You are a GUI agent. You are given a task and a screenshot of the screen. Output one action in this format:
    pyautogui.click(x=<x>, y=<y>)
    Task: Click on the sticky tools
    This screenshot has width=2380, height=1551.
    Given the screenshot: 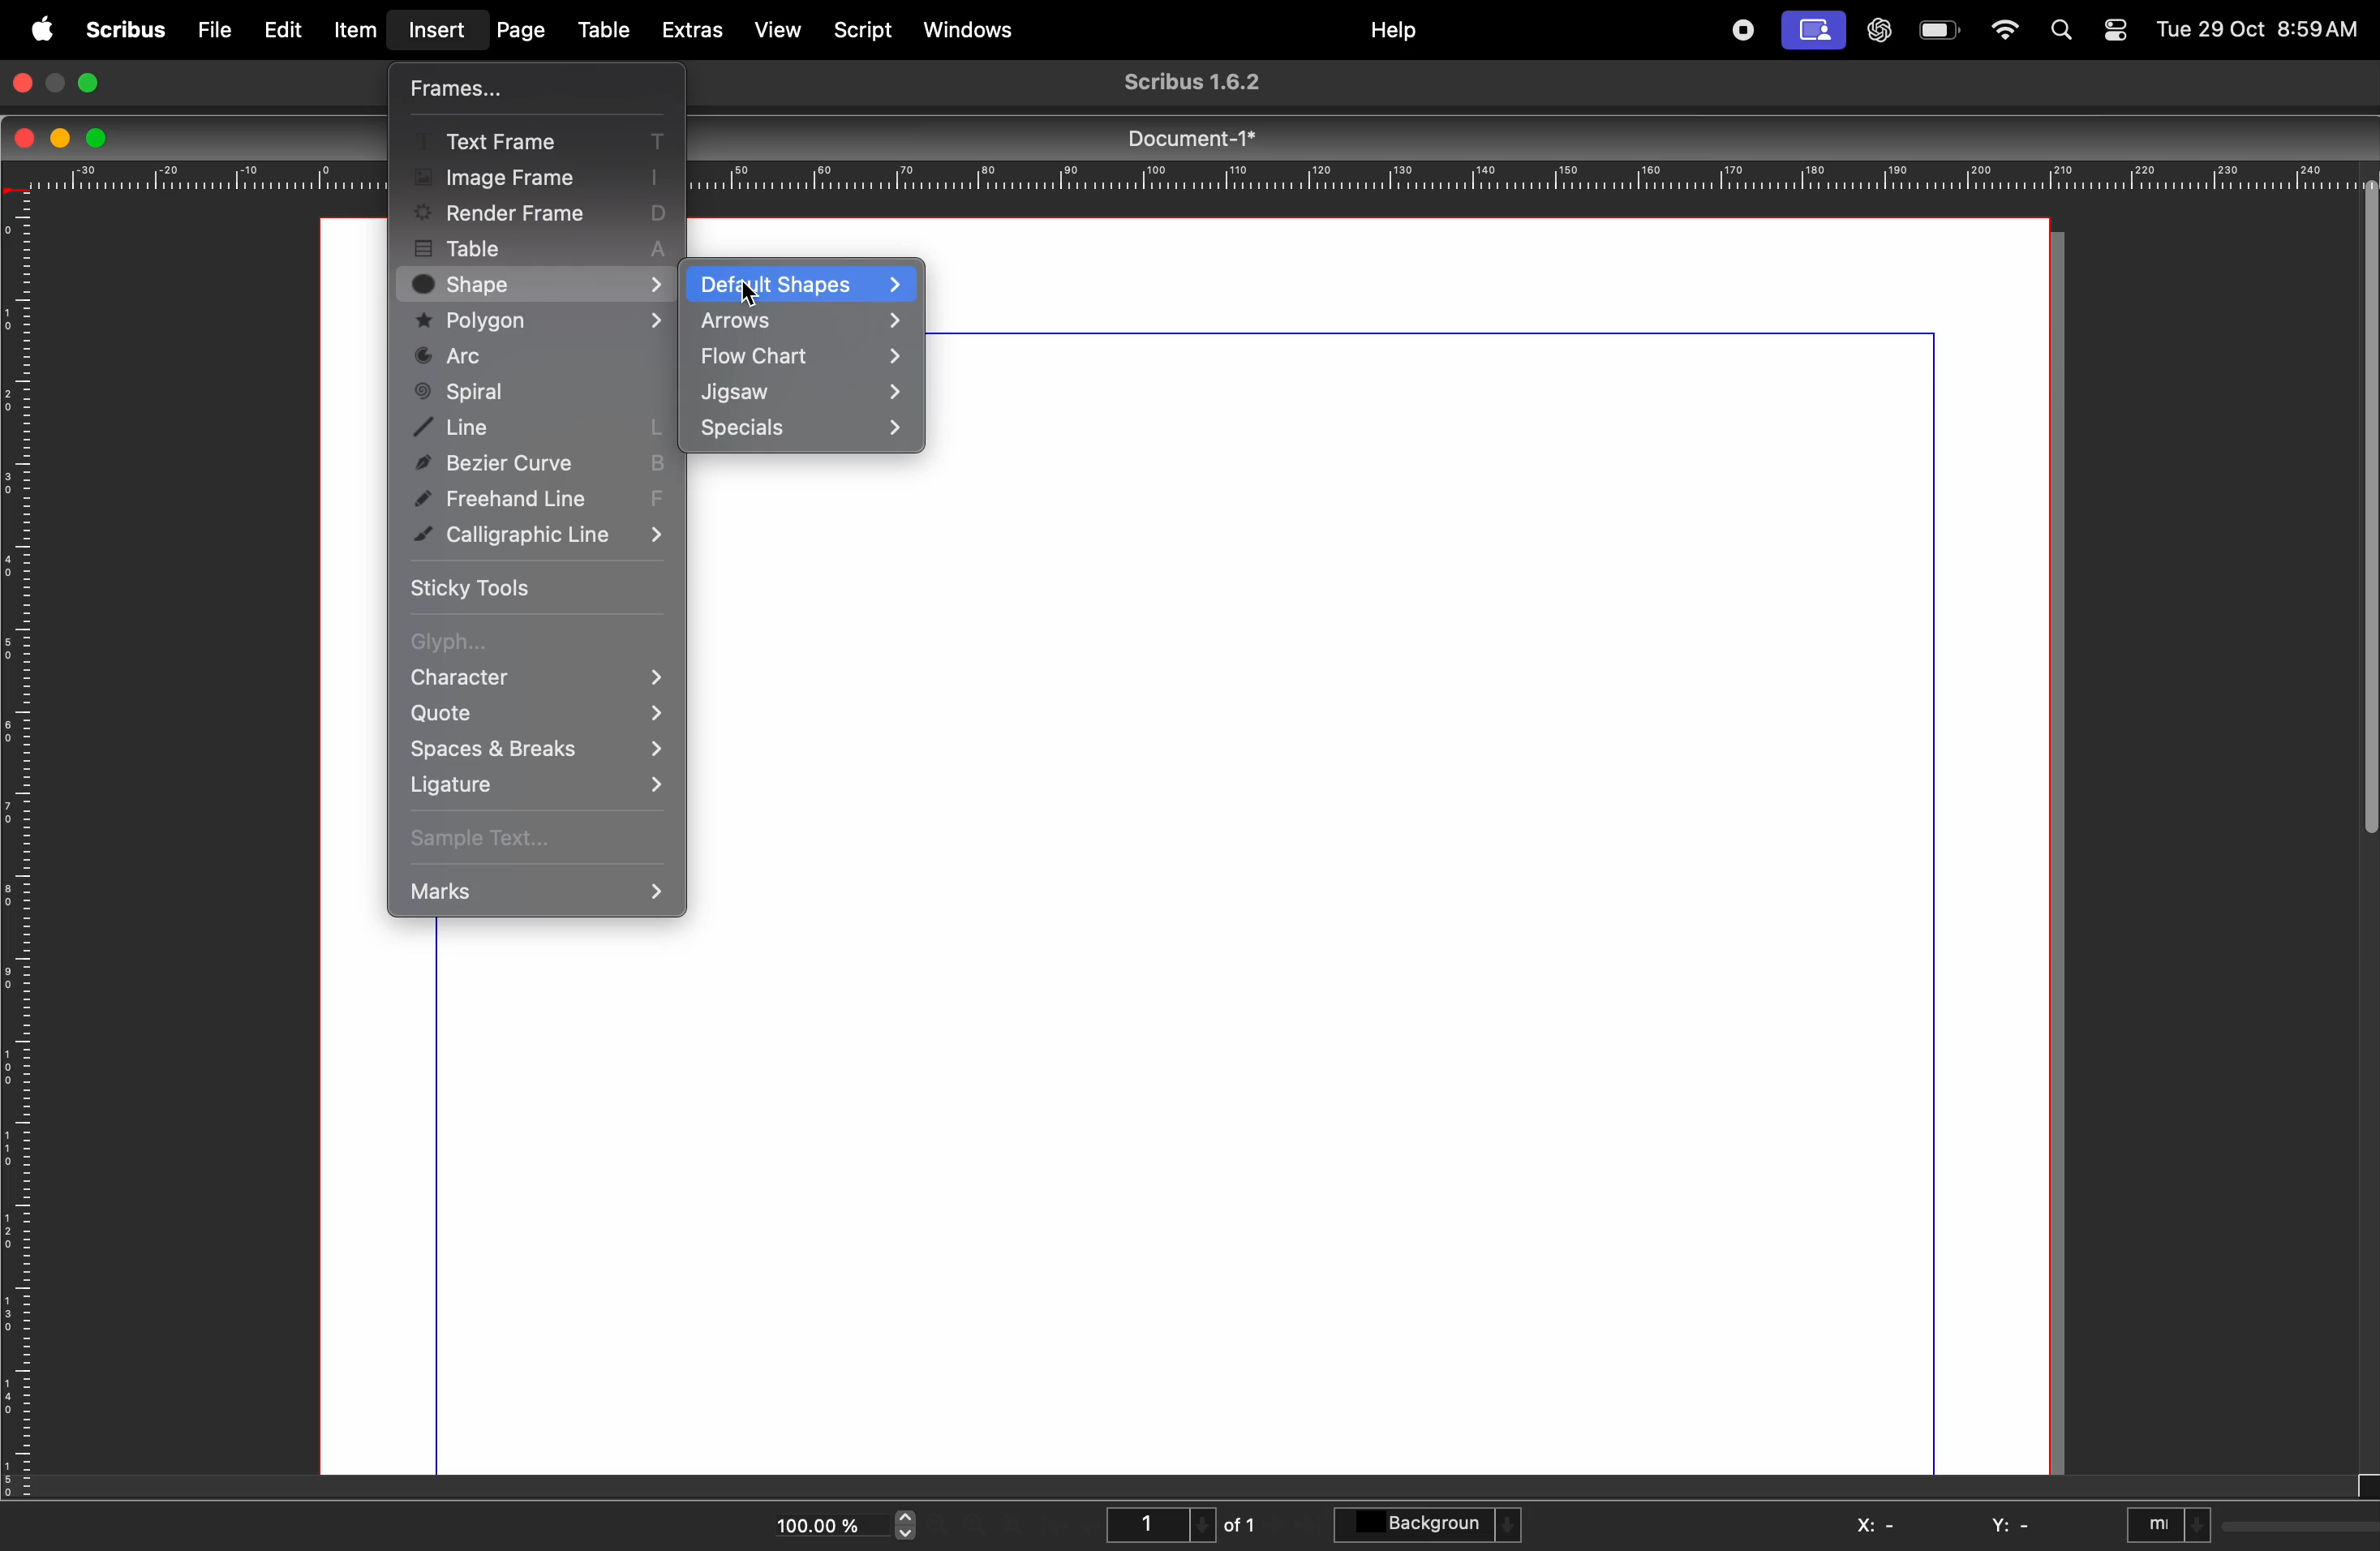 What is the action you would take?
    pyautogui.click(x=524, y=587)
    